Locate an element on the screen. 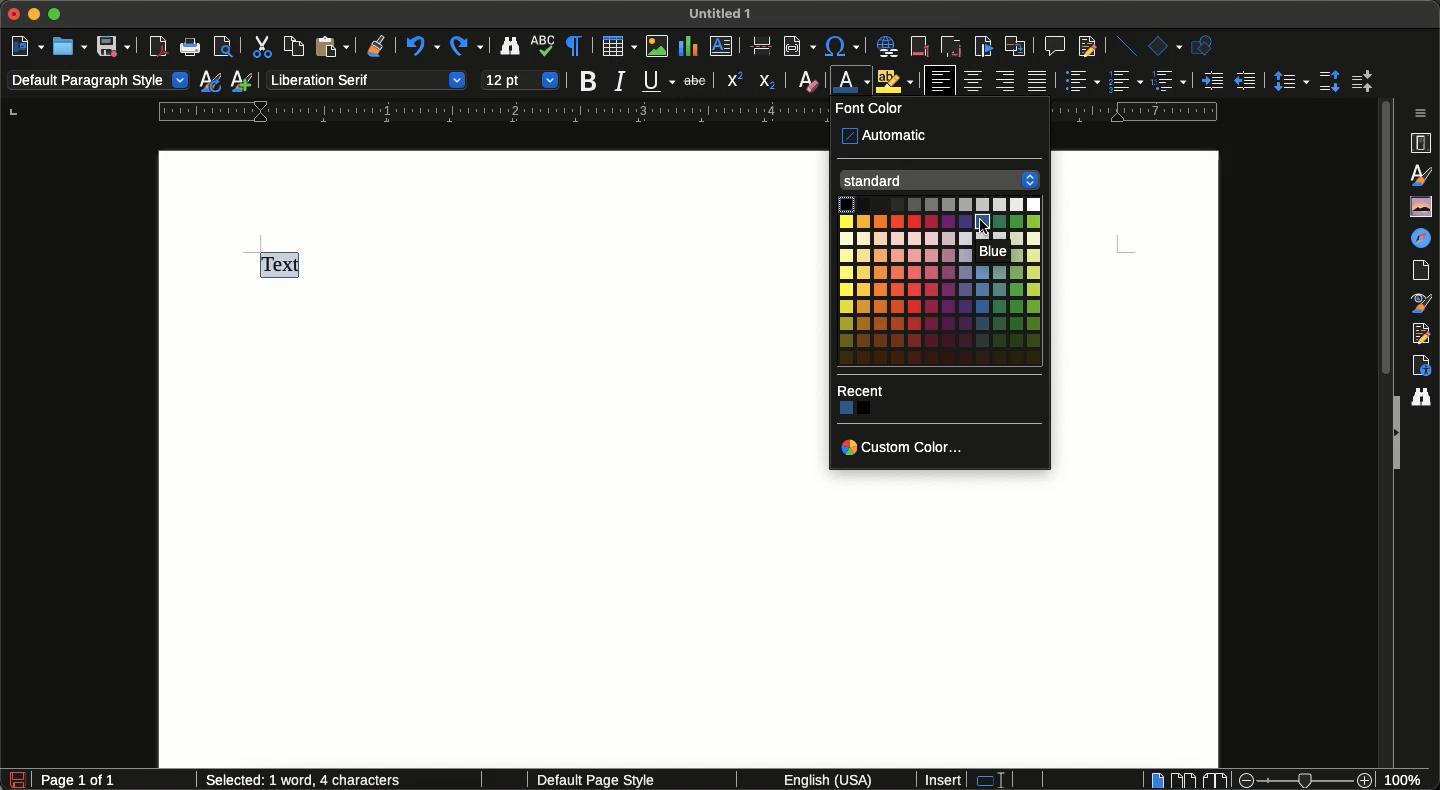 This screenshot has height=790, width=1440. Clone formatting is located at coordinates (378, 48).